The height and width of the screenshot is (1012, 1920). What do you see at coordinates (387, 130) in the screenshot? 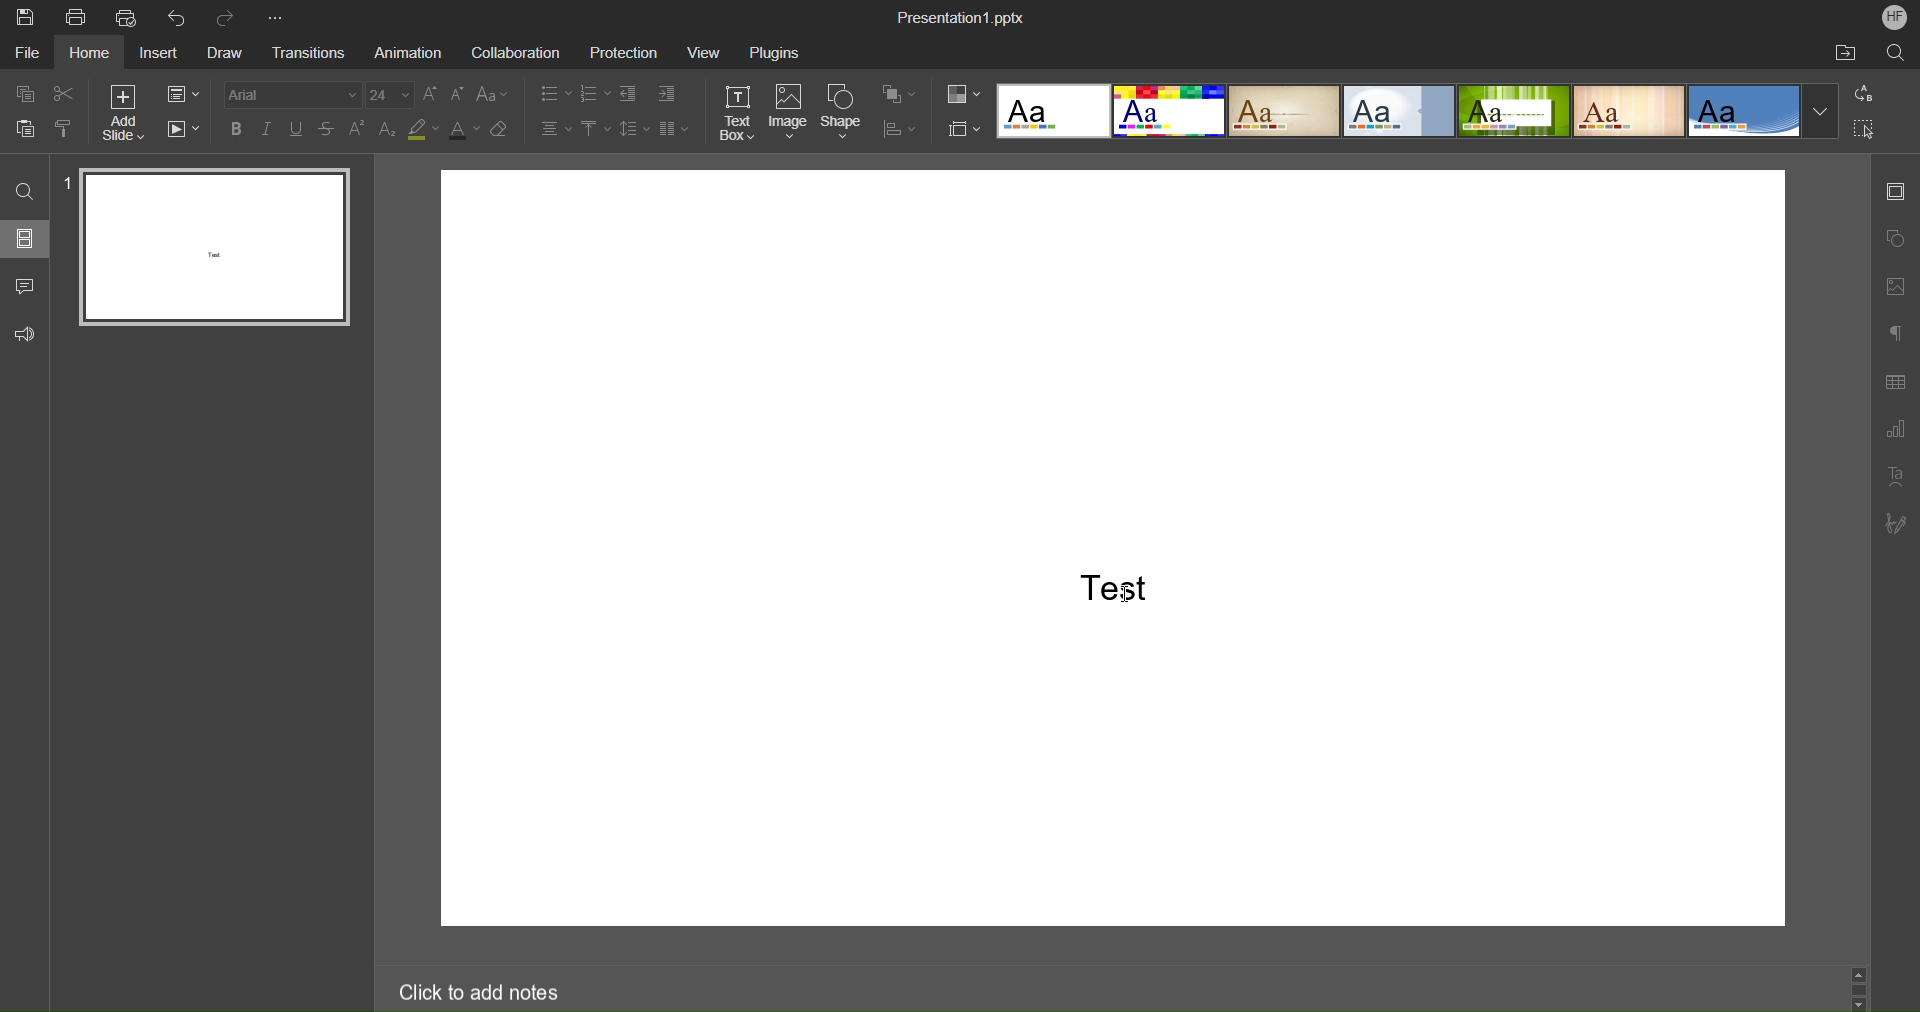
I see `Subscript` at bounding box center [387, 130].